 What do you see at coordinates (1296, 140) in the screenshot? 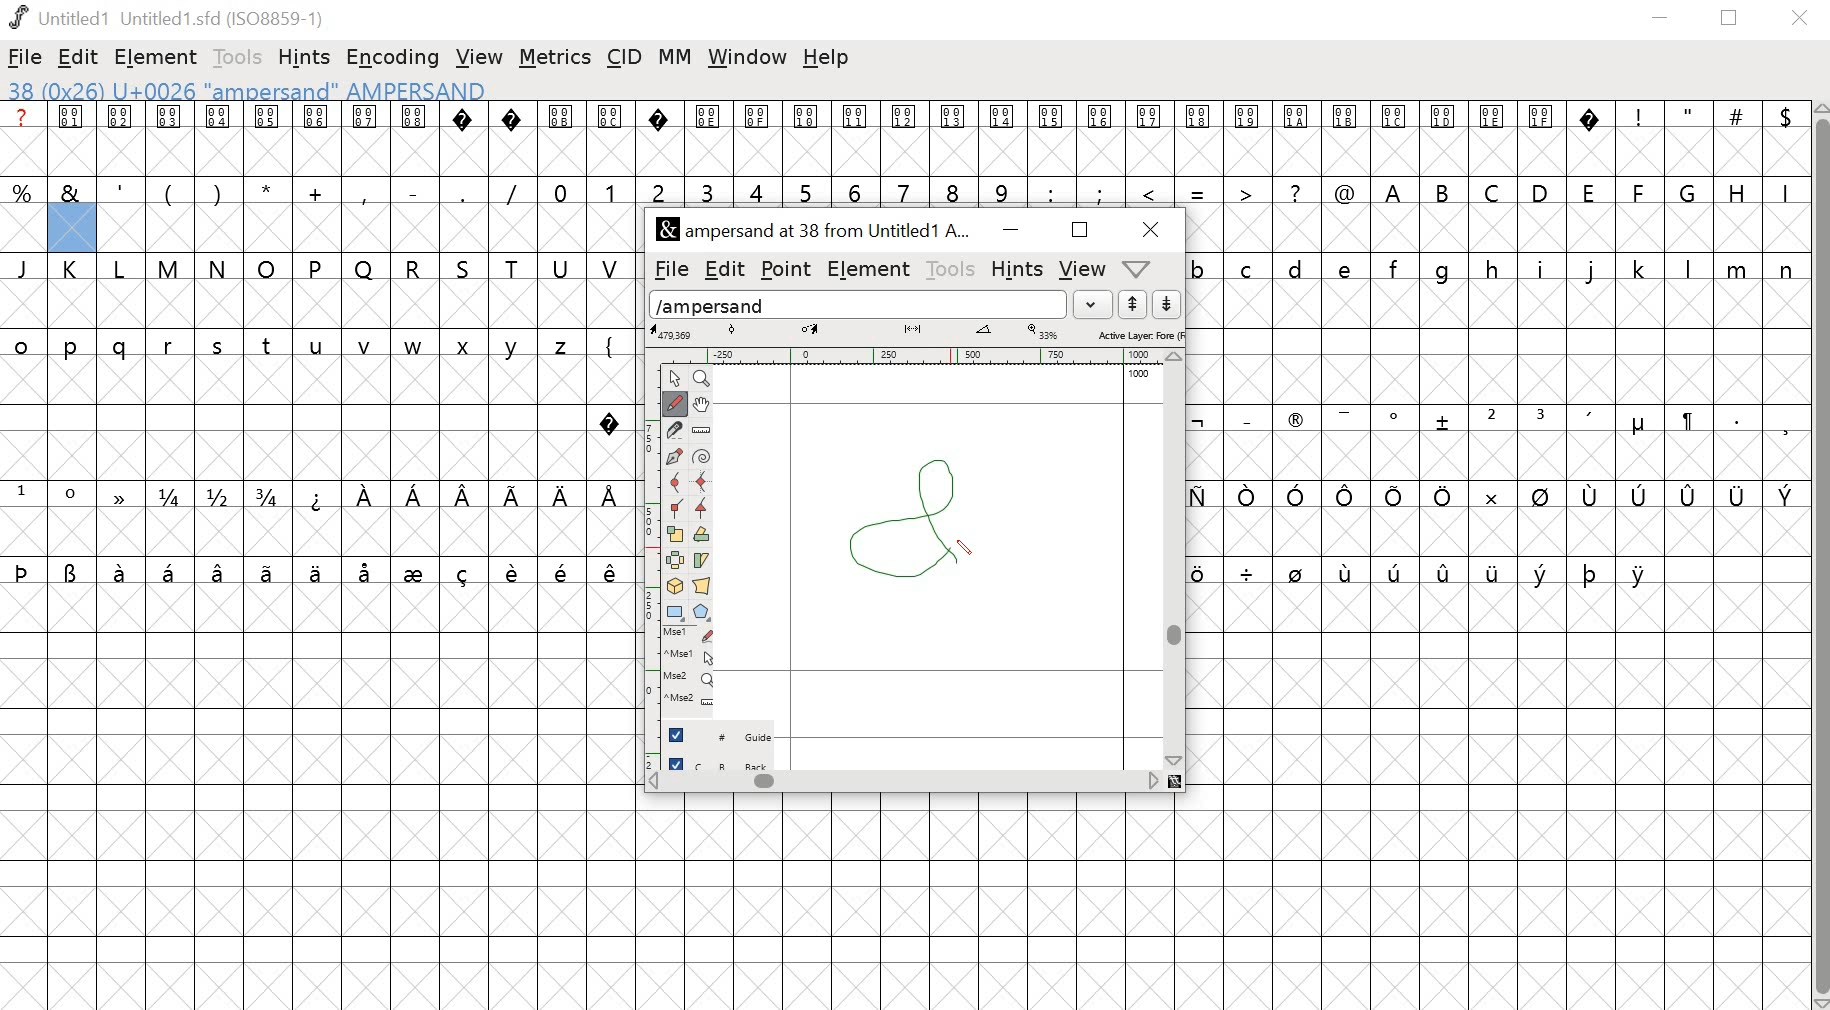
I see `001A` at bounding box center [1296, 140].